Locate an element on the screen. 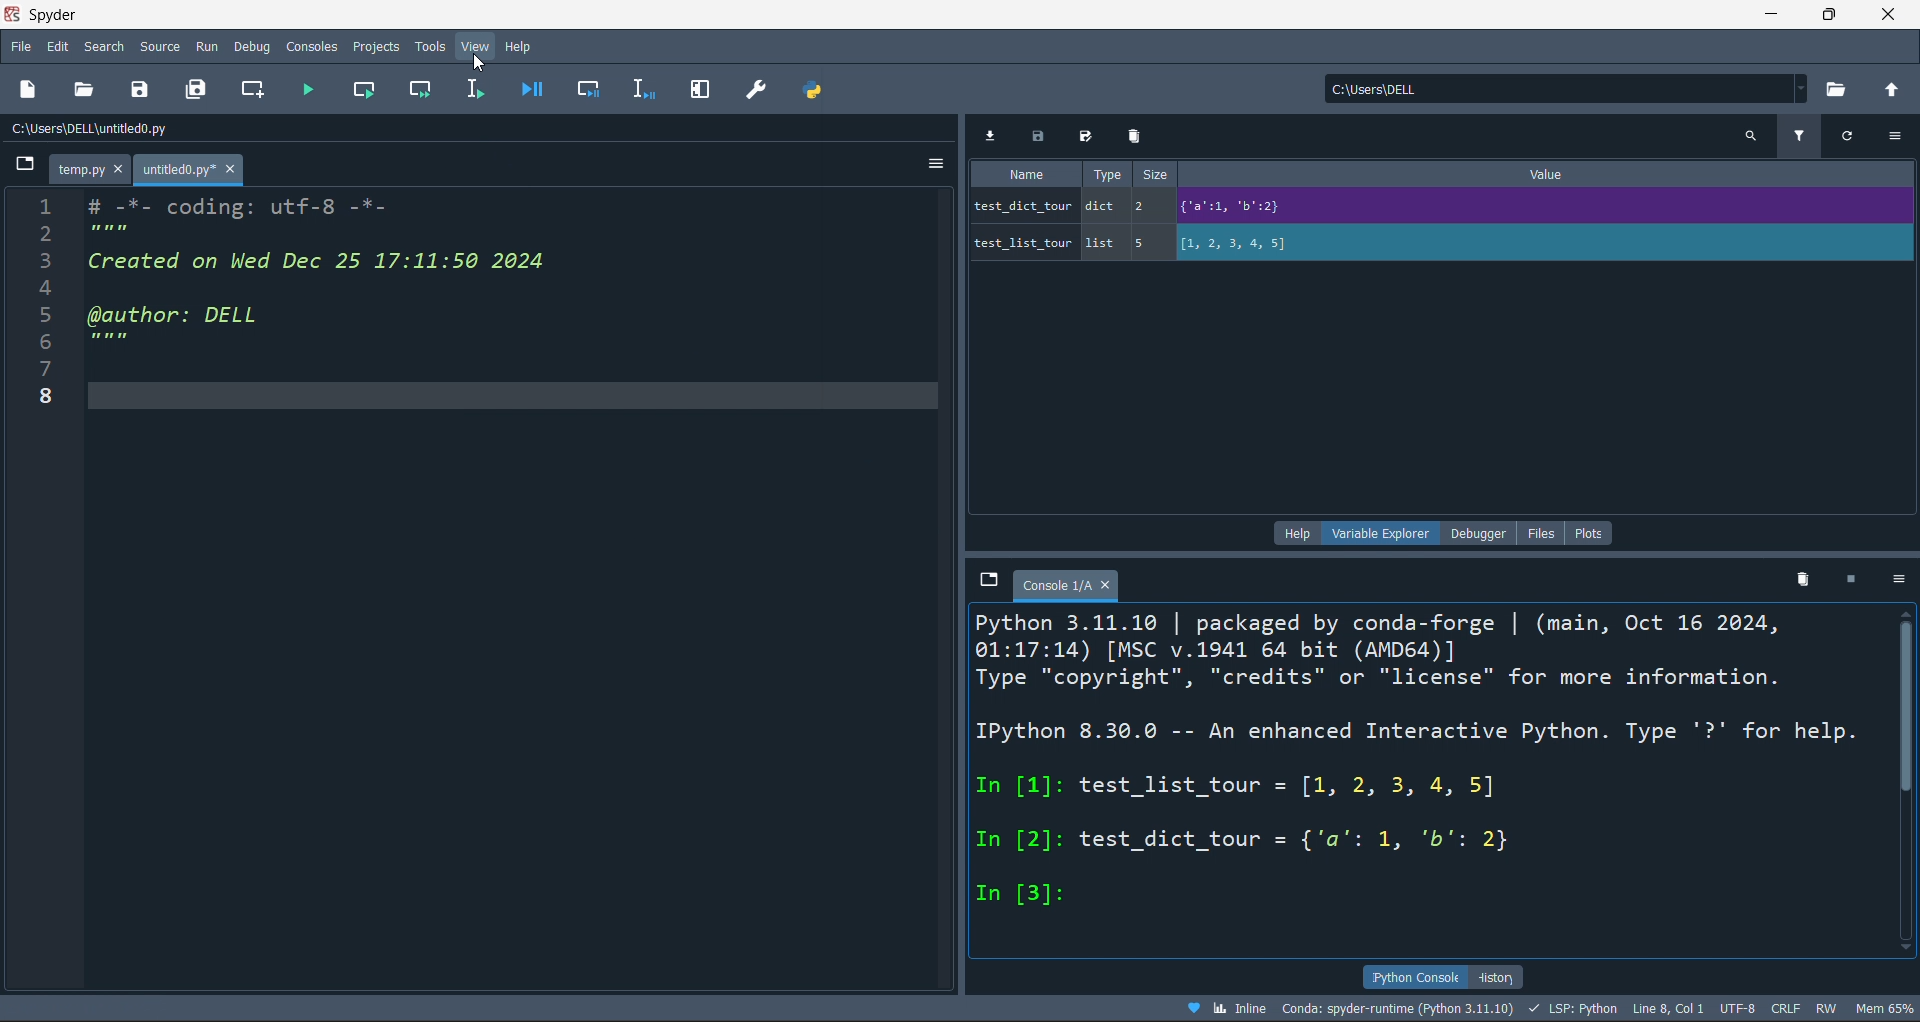 This screenshot has height=1022, width=1920. save is located at coordinates (140, 92).